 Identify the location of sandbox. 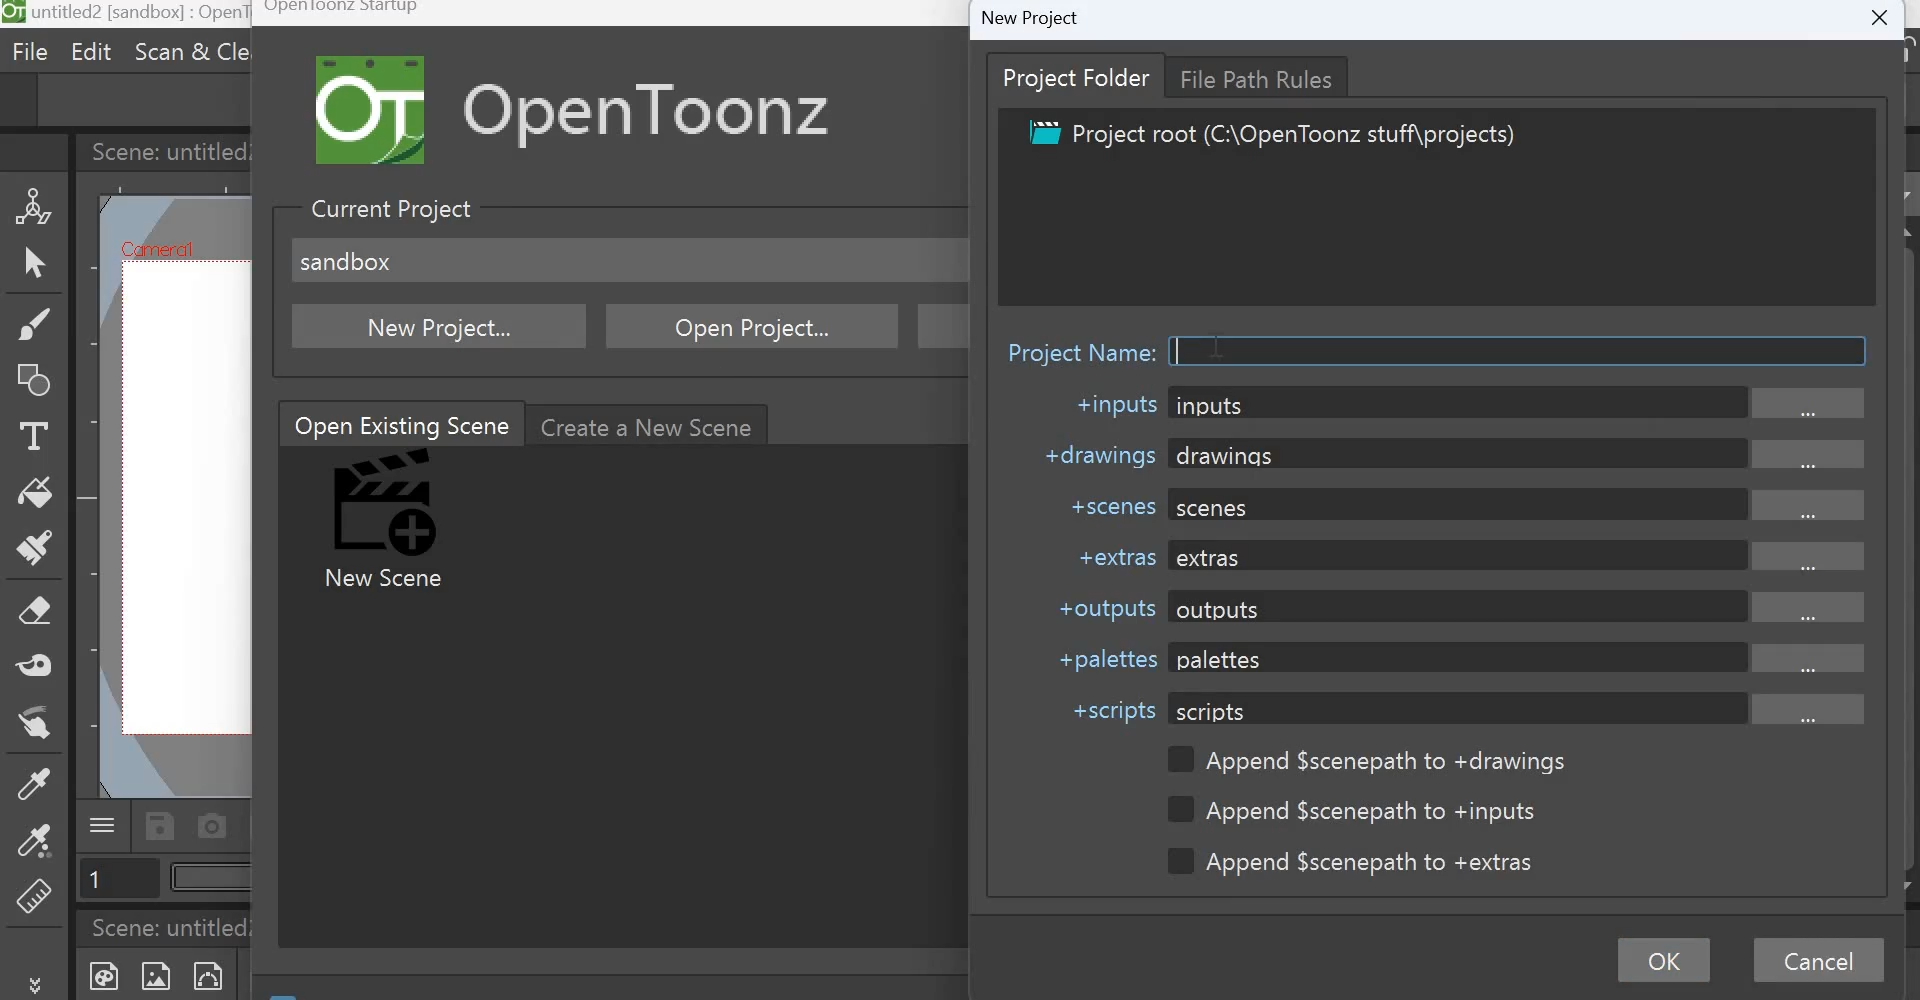
(346, 261).